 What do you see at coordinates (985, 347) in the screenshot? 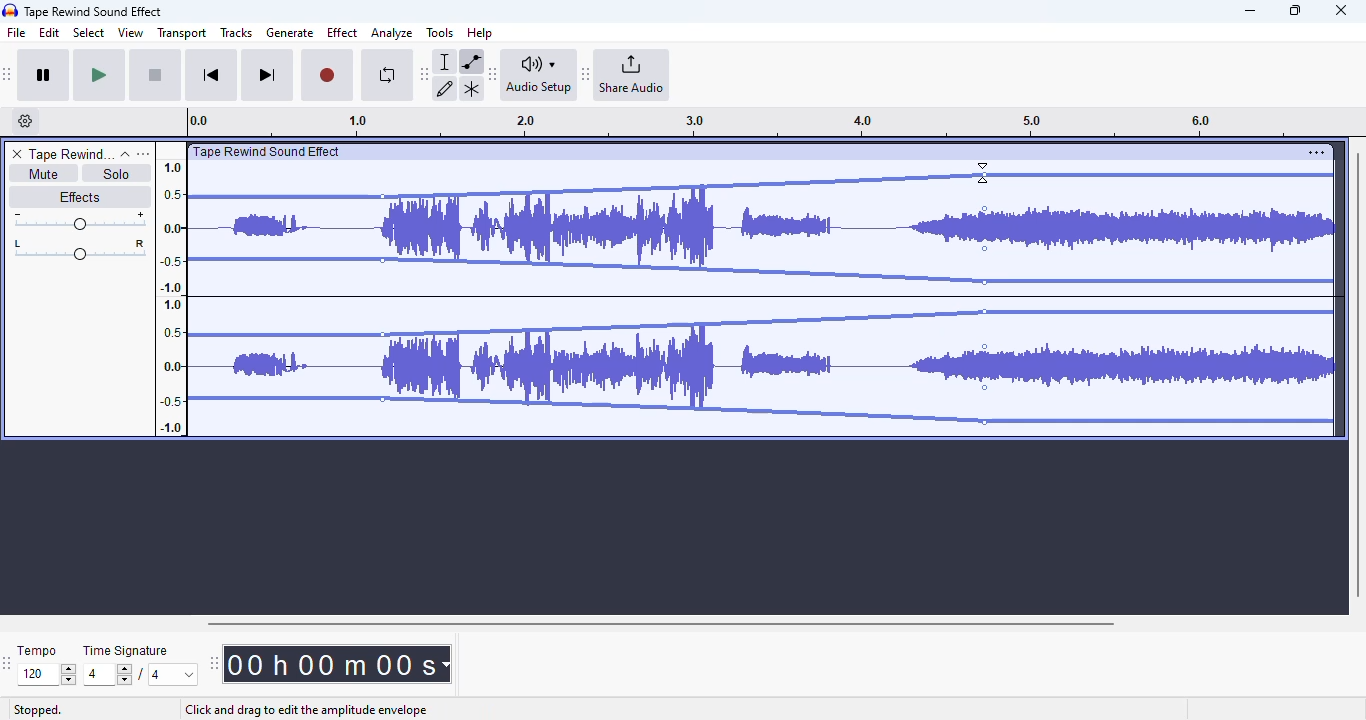
I see `Control point` at bounding box center [985, 347].